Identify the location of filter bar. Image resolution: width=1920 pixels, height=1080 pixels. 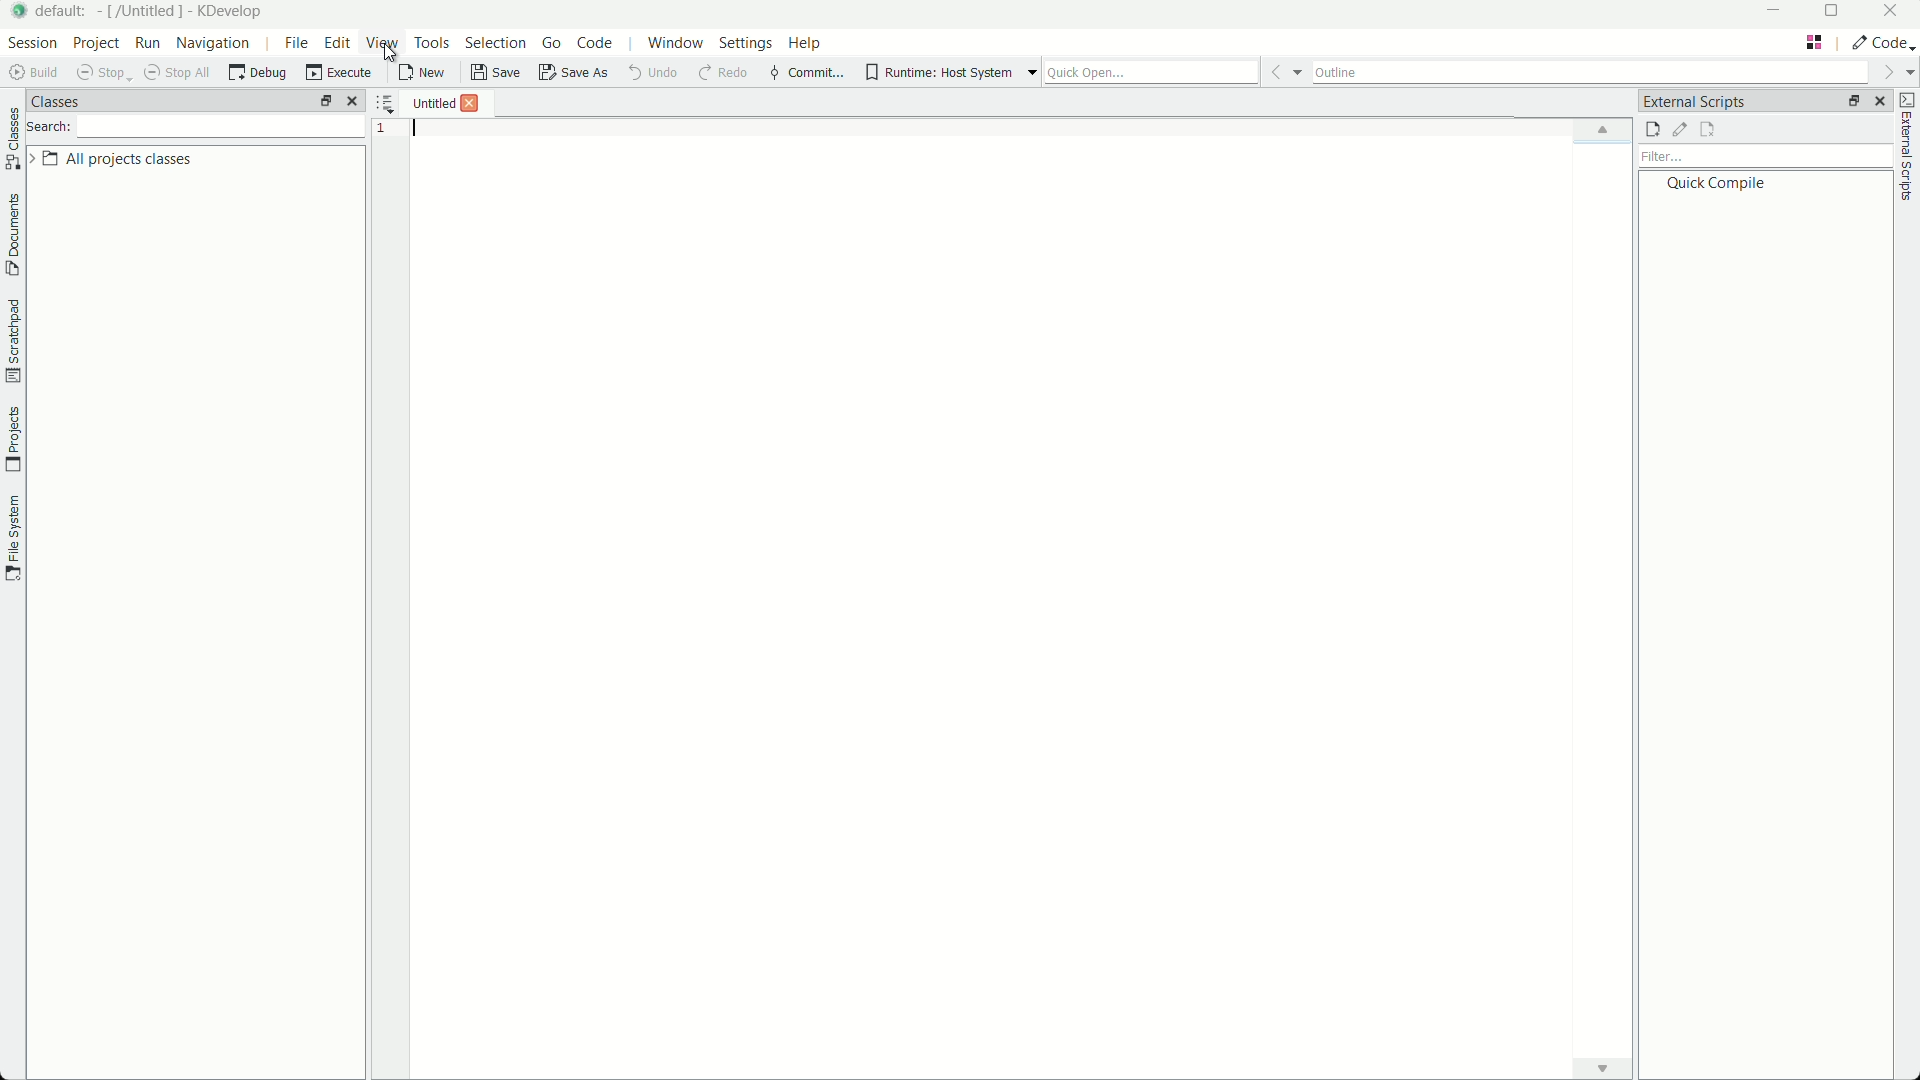
(1767, 157).